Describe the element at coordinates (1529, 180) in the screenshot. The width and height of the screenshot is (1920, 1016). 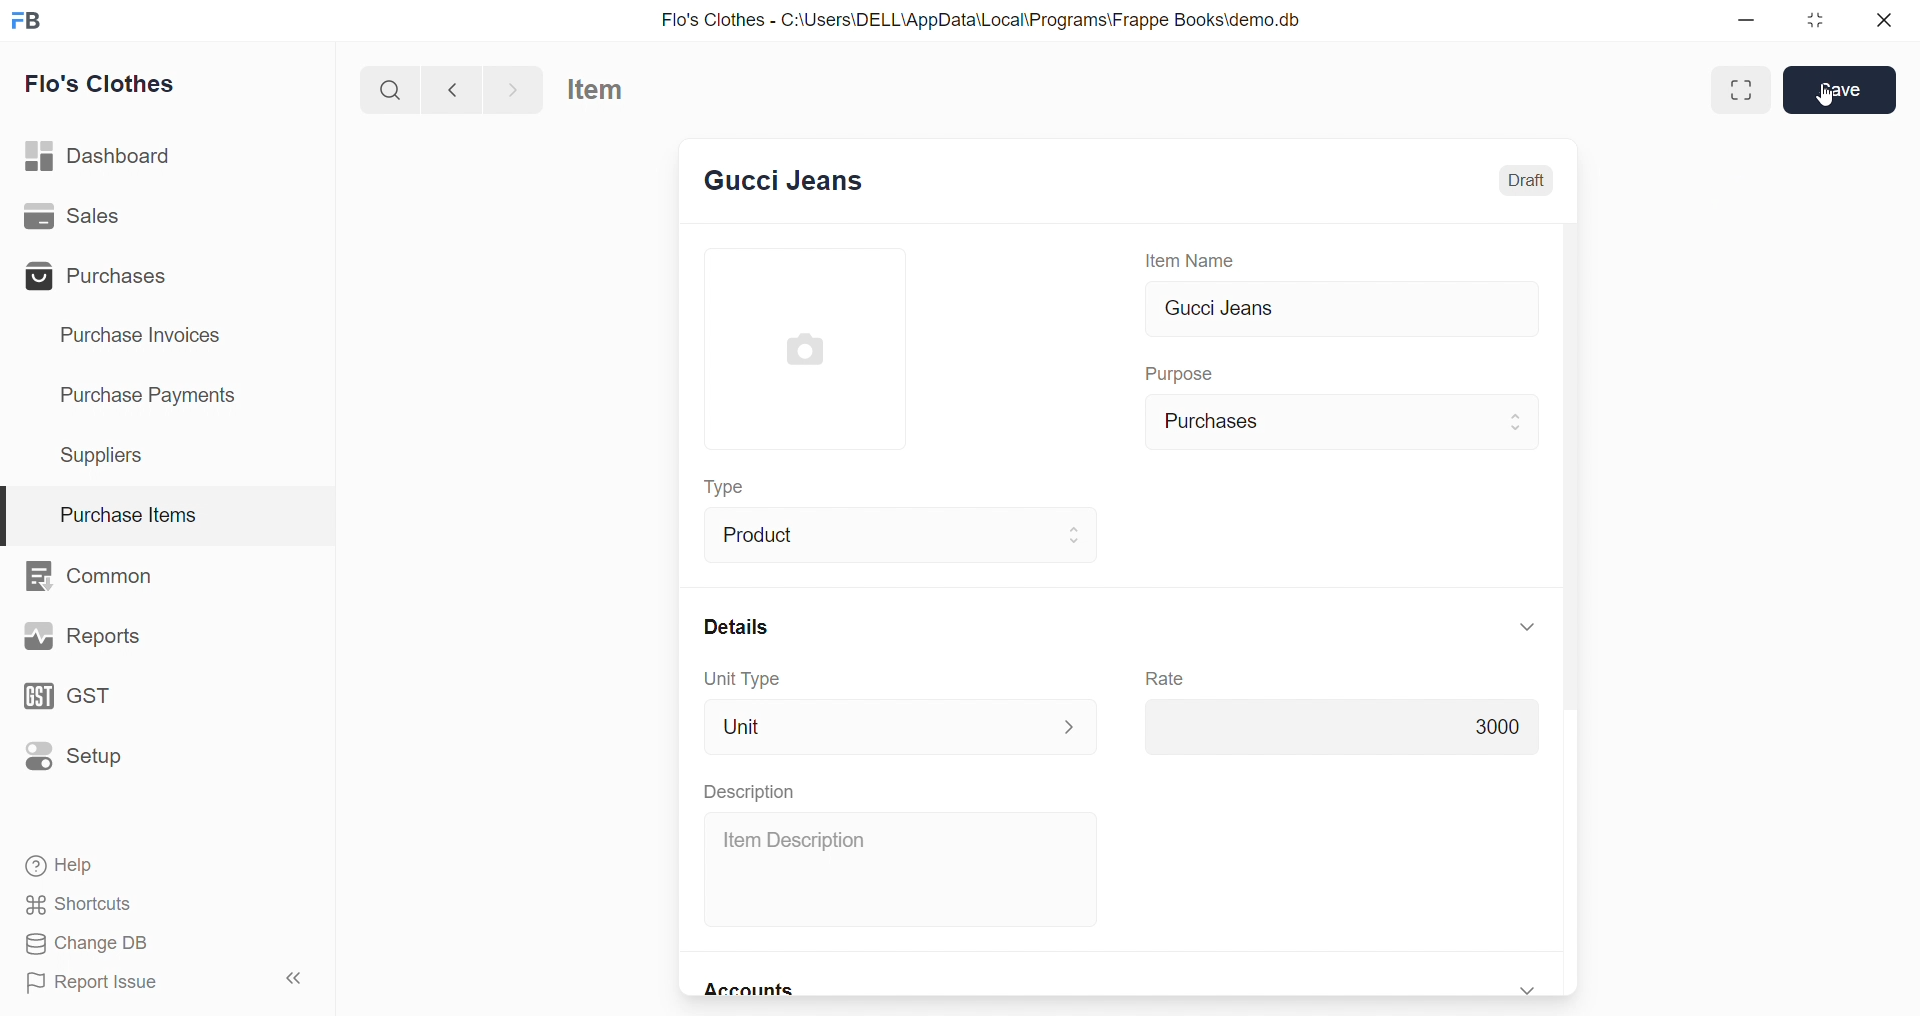
I see `Draft` at that location.